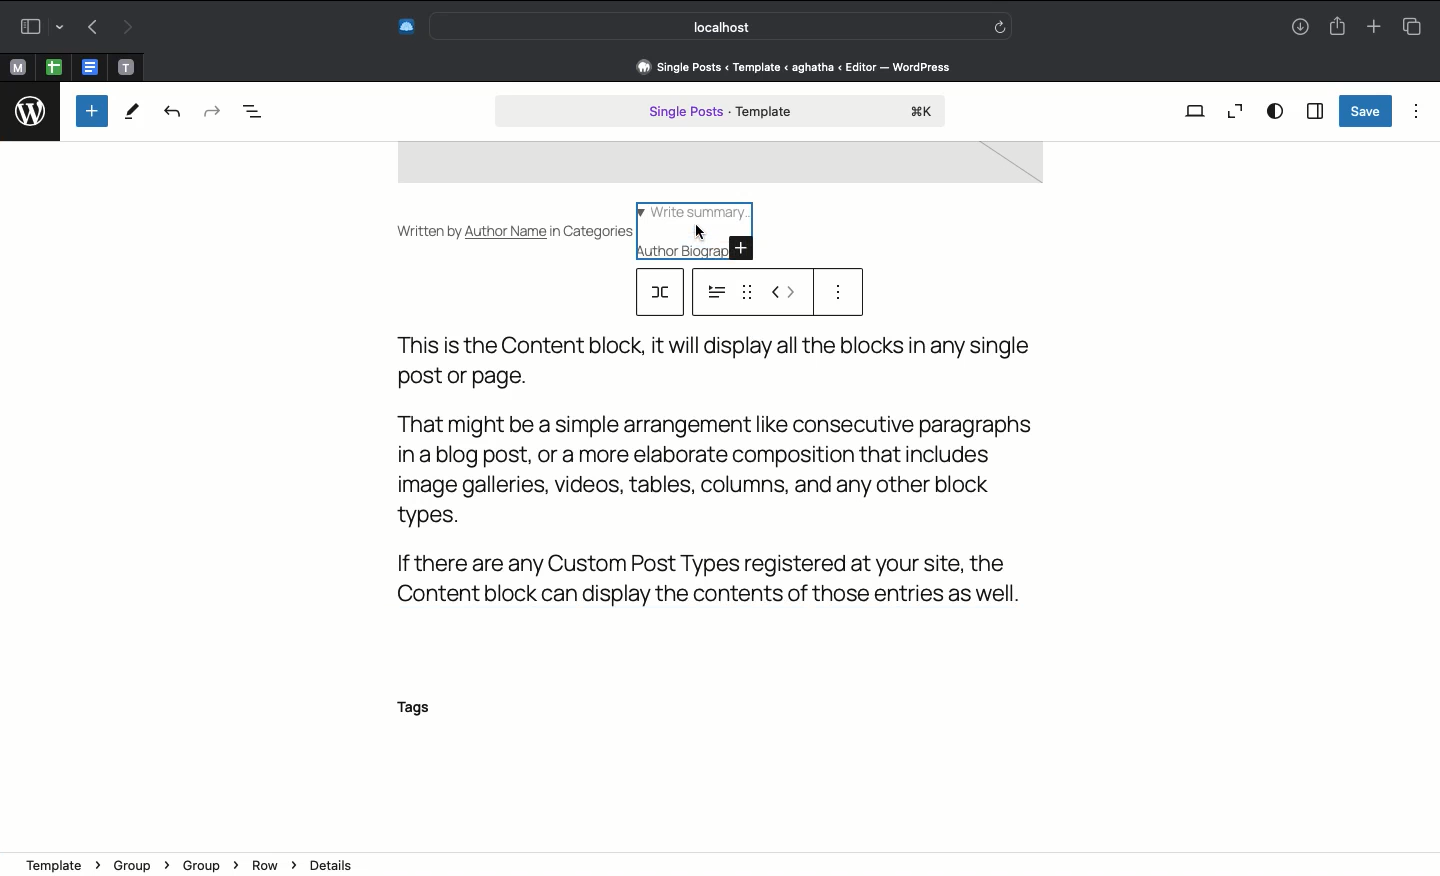  What do you see at coordinates (1297, 28) in the screenshot?
I see `Download` at bounding box center [1297, 28].